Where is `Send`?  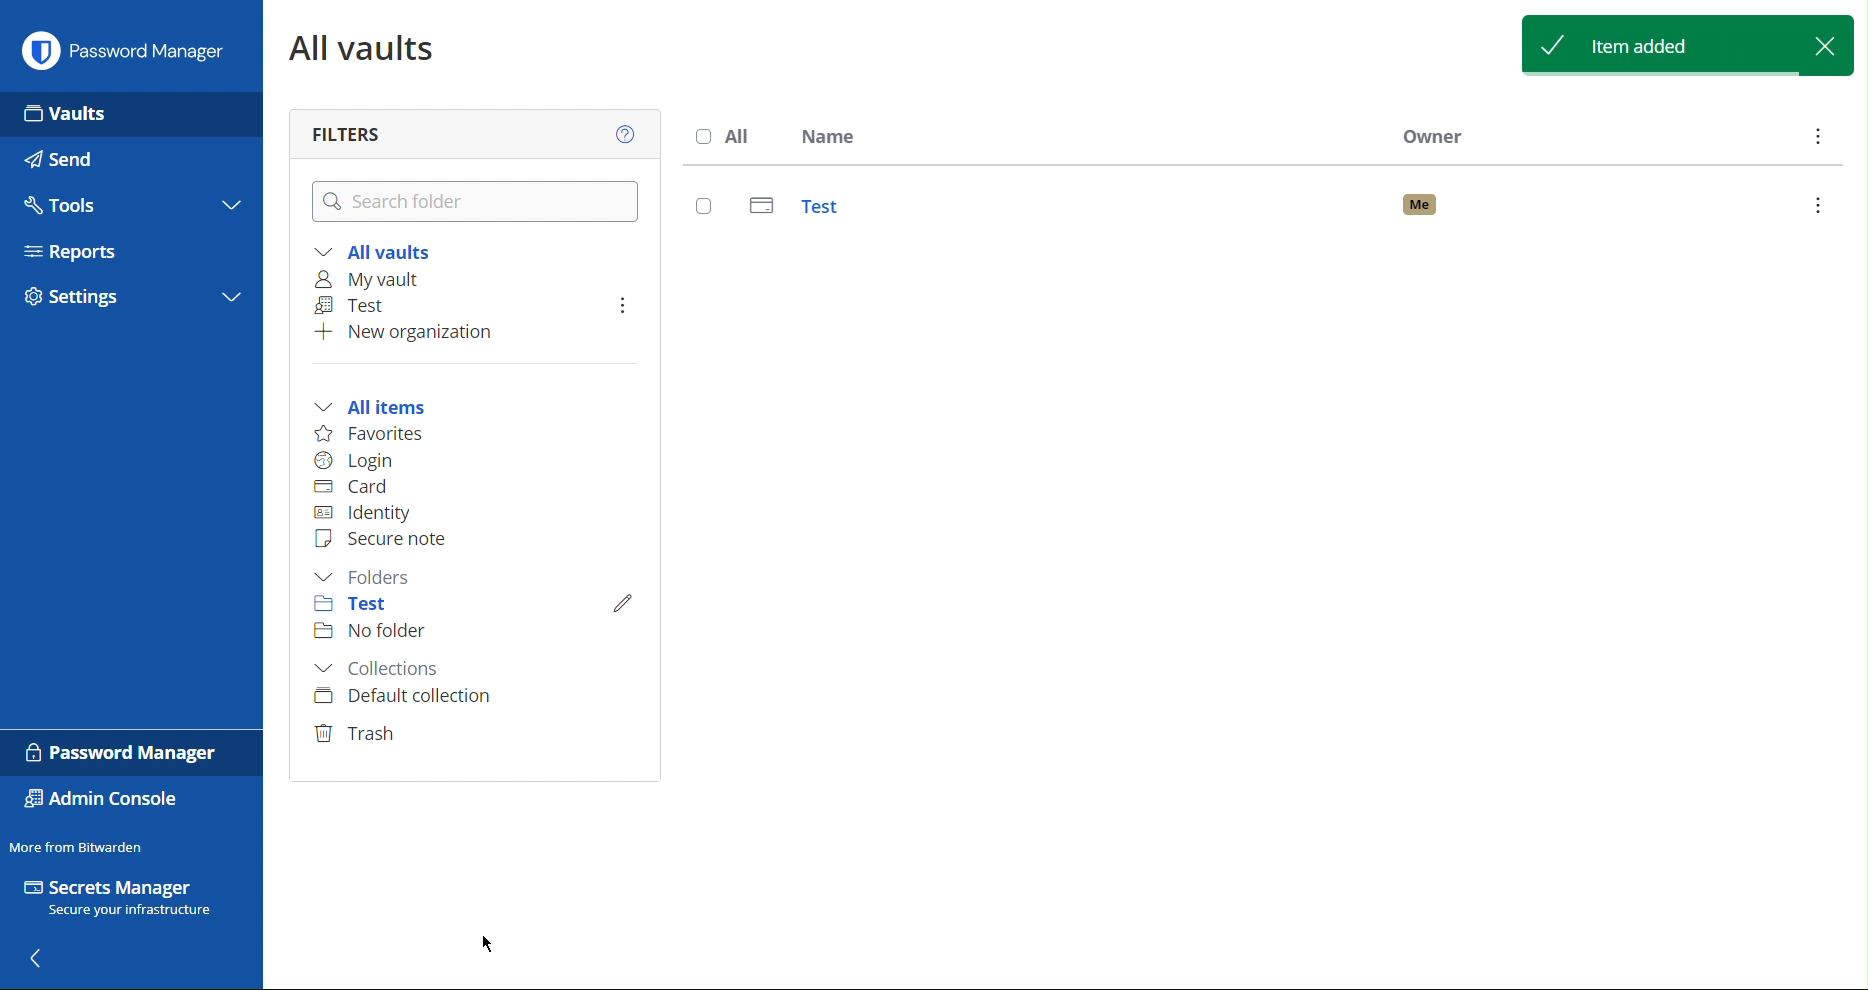
Send is located at coordinates (67, 162).